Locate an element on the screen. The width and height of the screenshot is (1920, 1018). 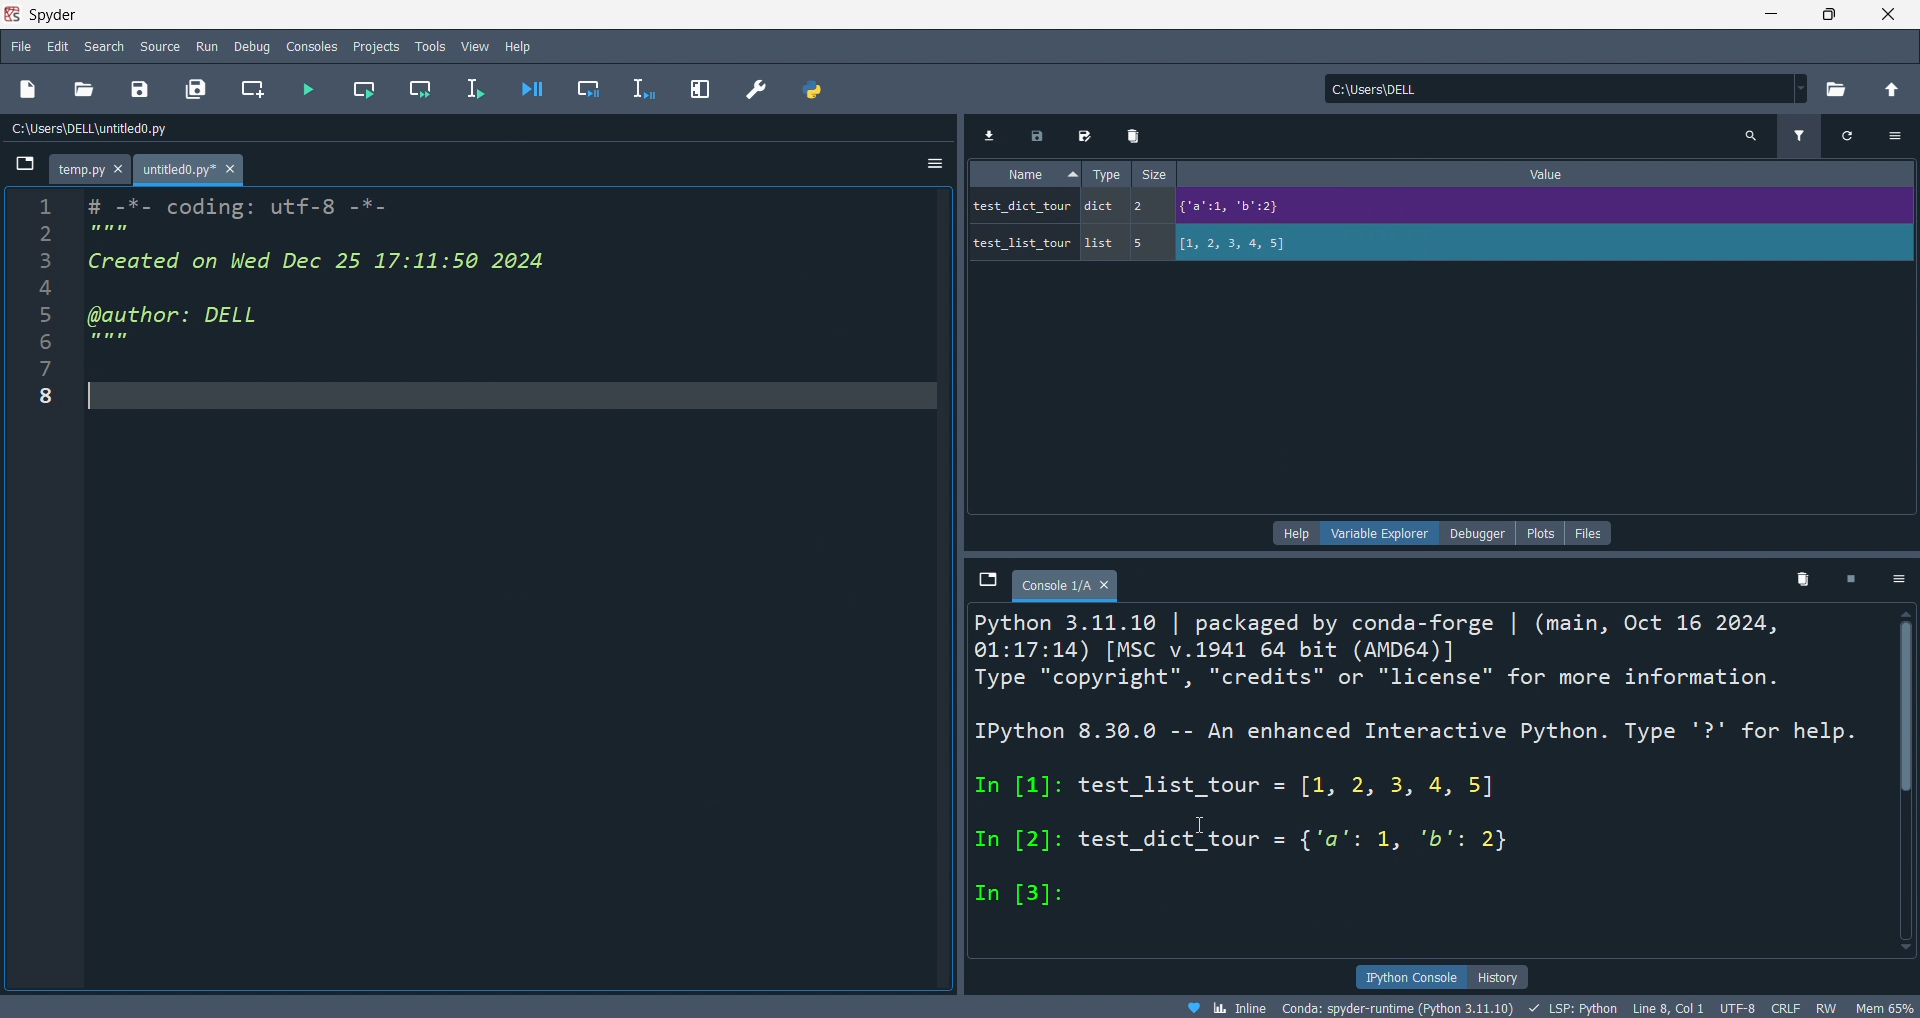
save is located at coordinates (1041, 137).